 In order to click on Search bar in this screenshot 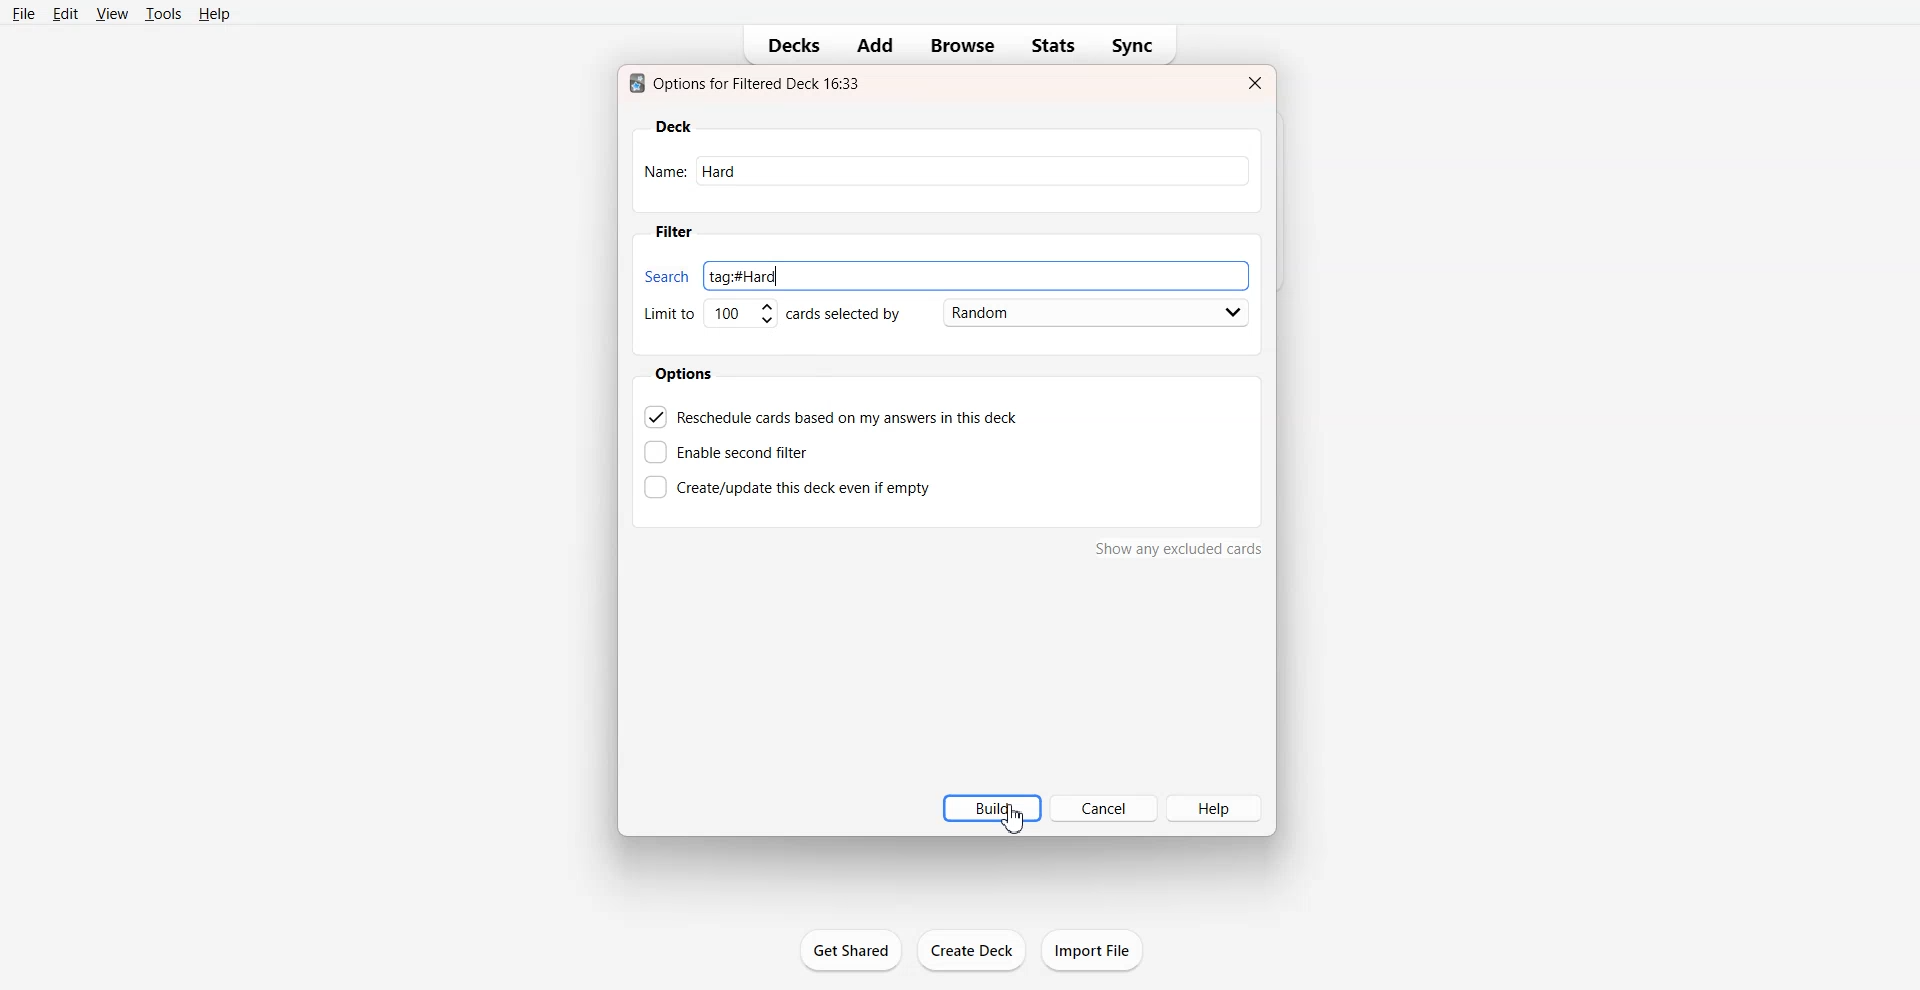, I will do `click(941, 272)`.